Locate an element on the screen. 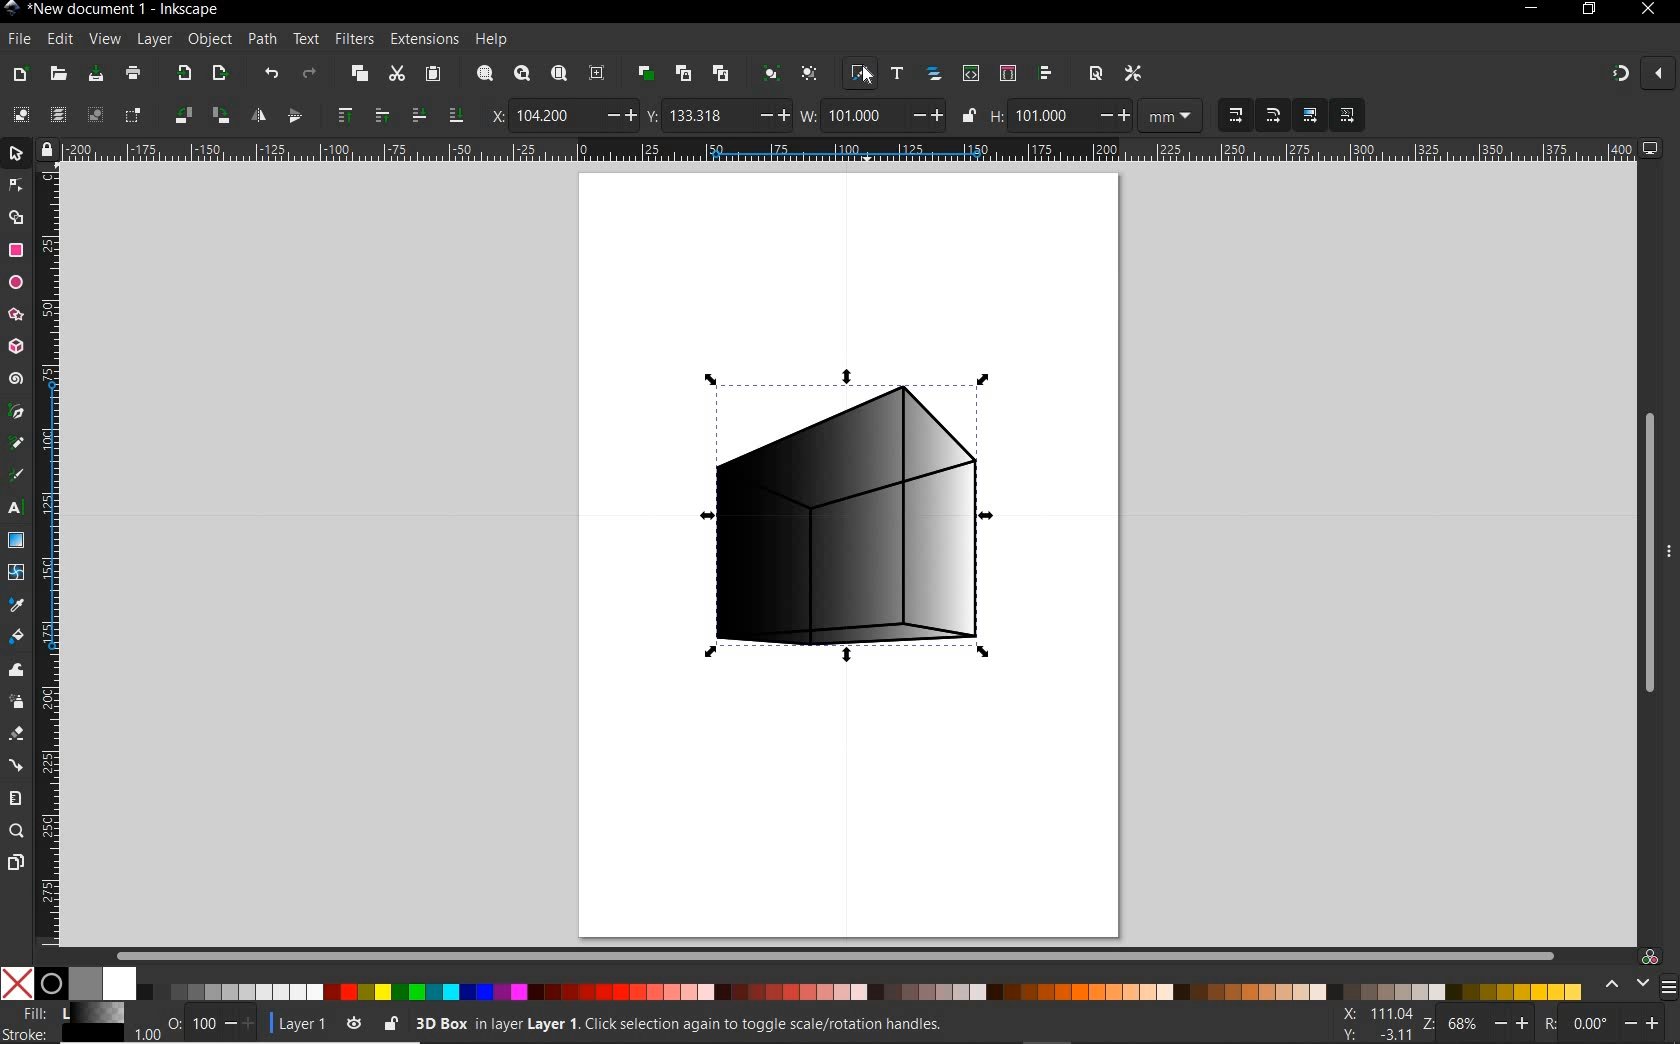 This screenshot has height=1044, width=1680. SPIRAL TOOL is located at coordinates (18, 379).